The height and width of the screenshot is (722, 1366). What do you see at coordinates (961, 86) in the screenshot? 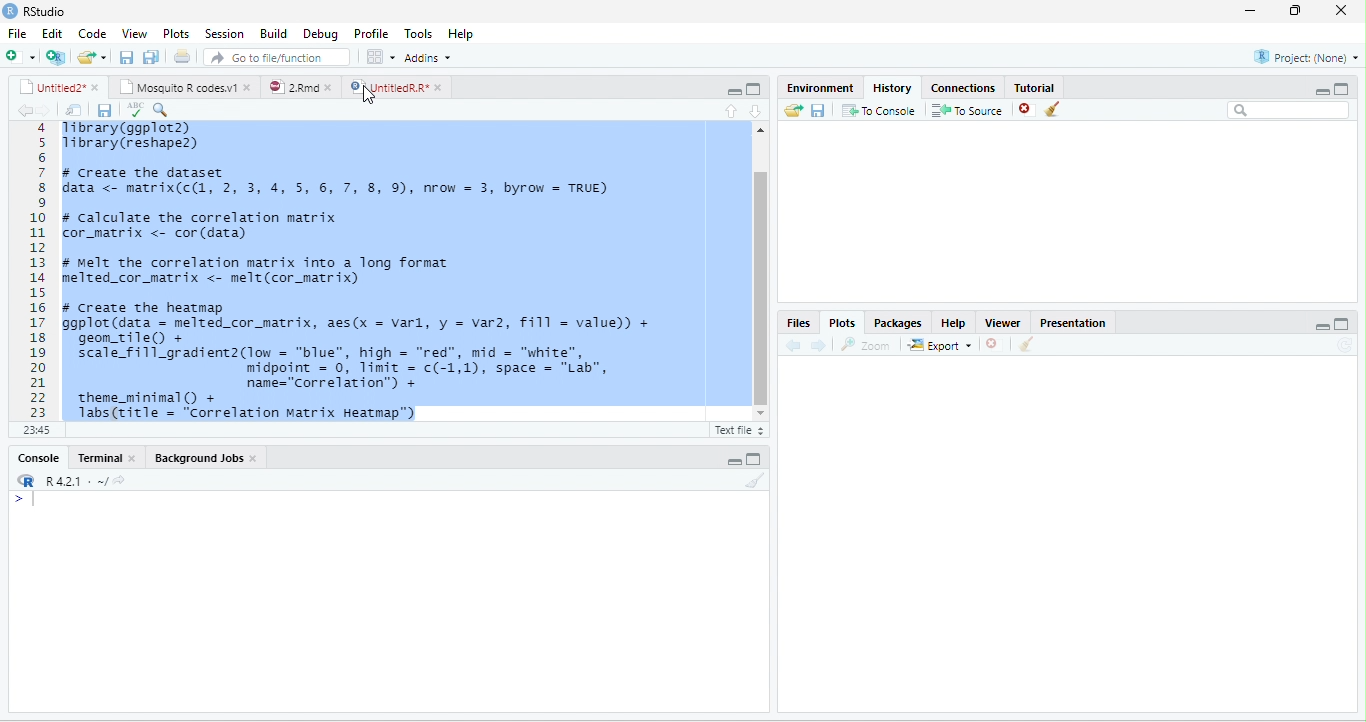
I see `connections` at bounding box center [961, 86].